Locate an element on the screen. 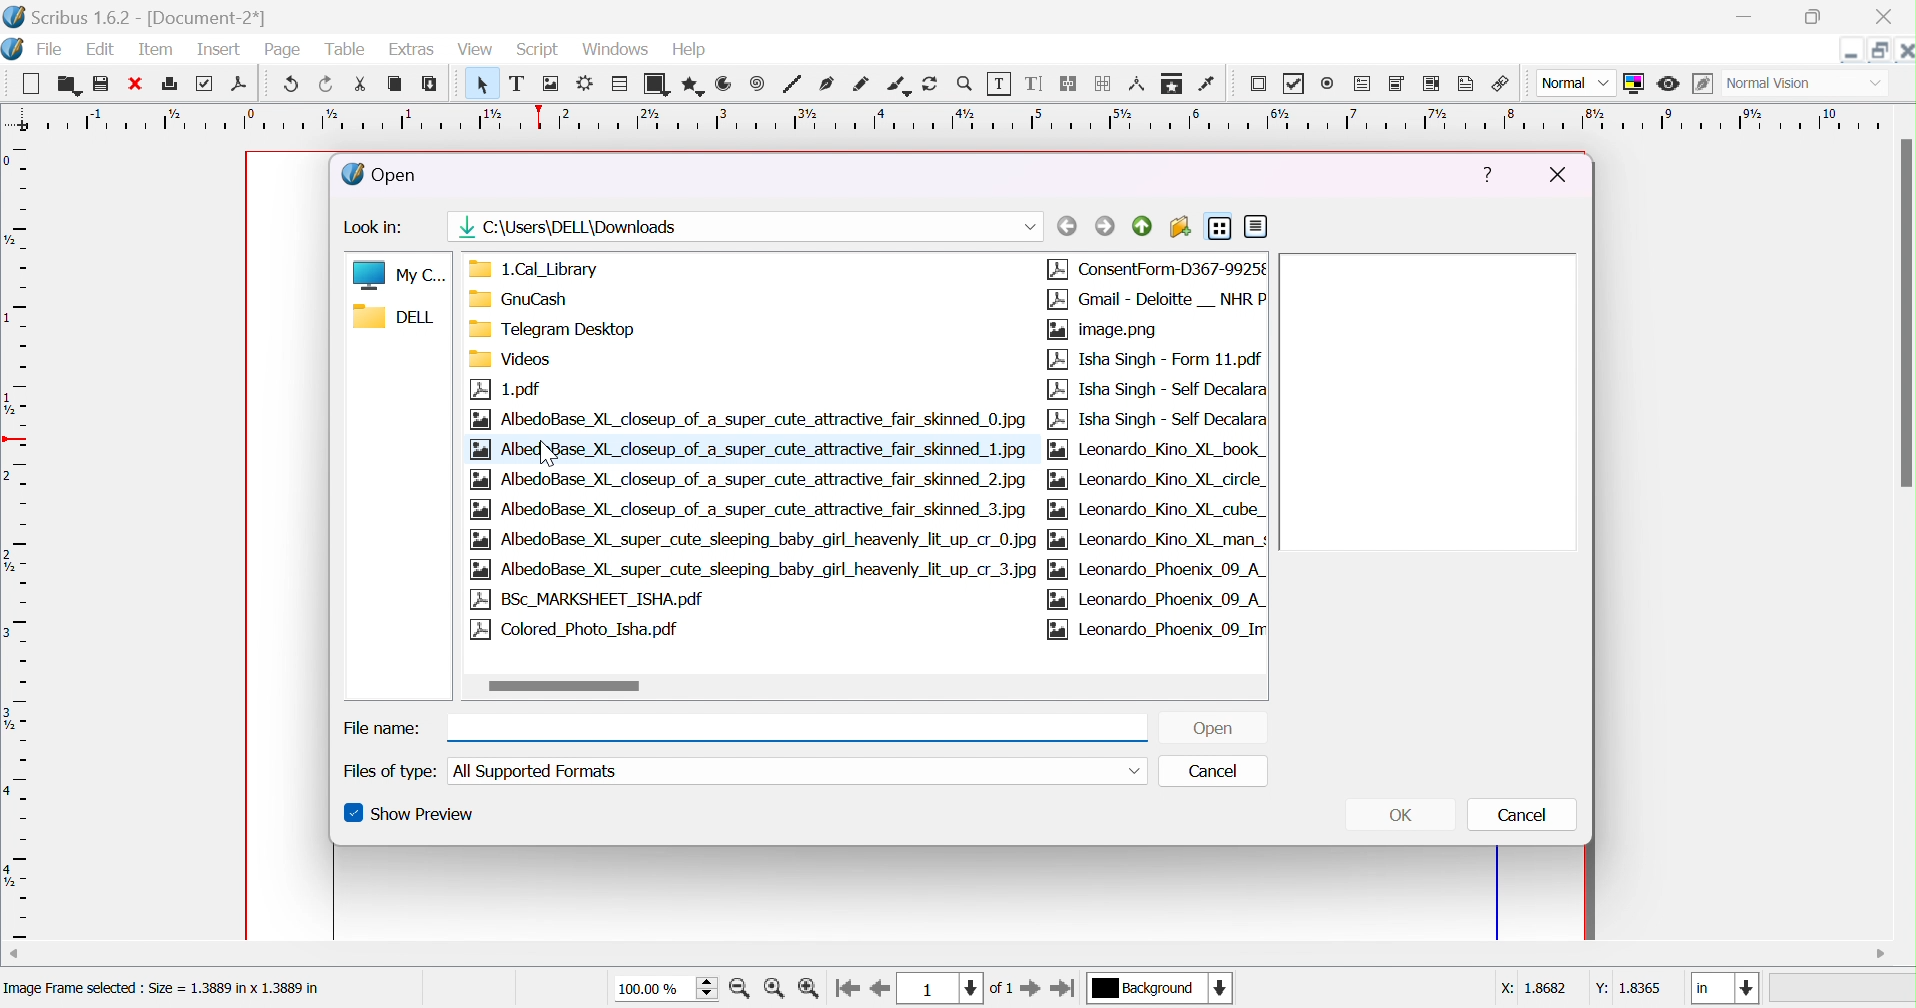  script is located at coordinates (538, 50).